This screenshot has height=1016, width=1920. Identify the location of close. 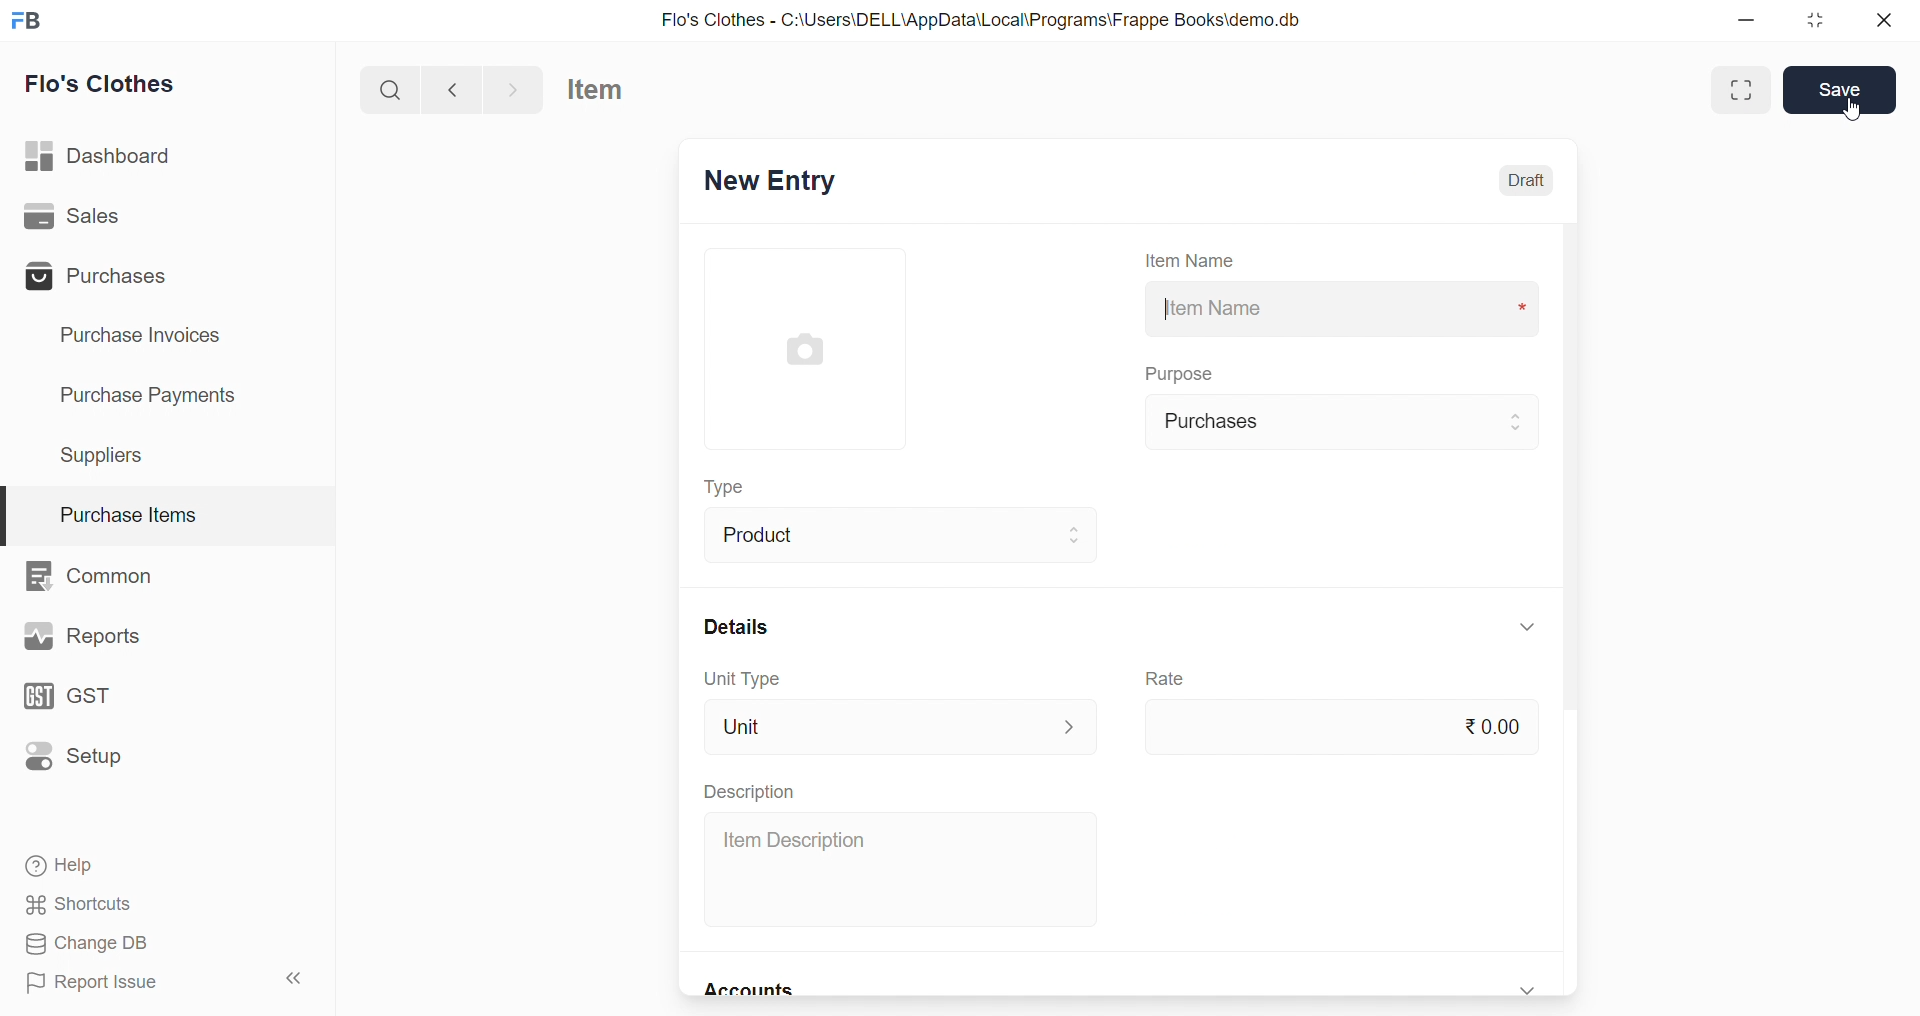
(1877, 20).